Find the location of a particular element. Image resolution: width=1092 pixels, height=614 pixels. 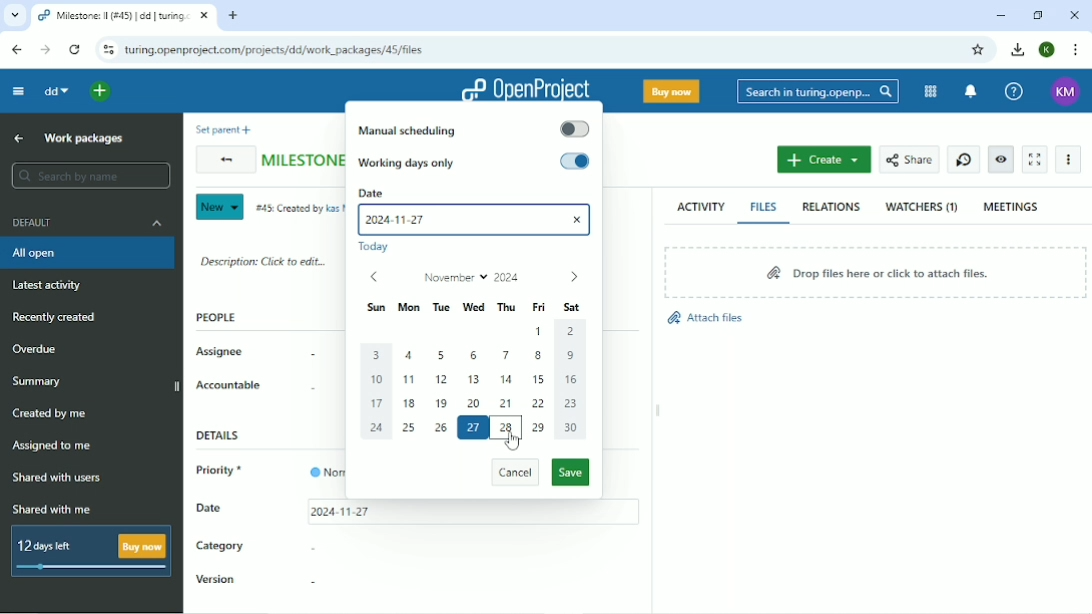

Share is located at coordinates (908, 160).